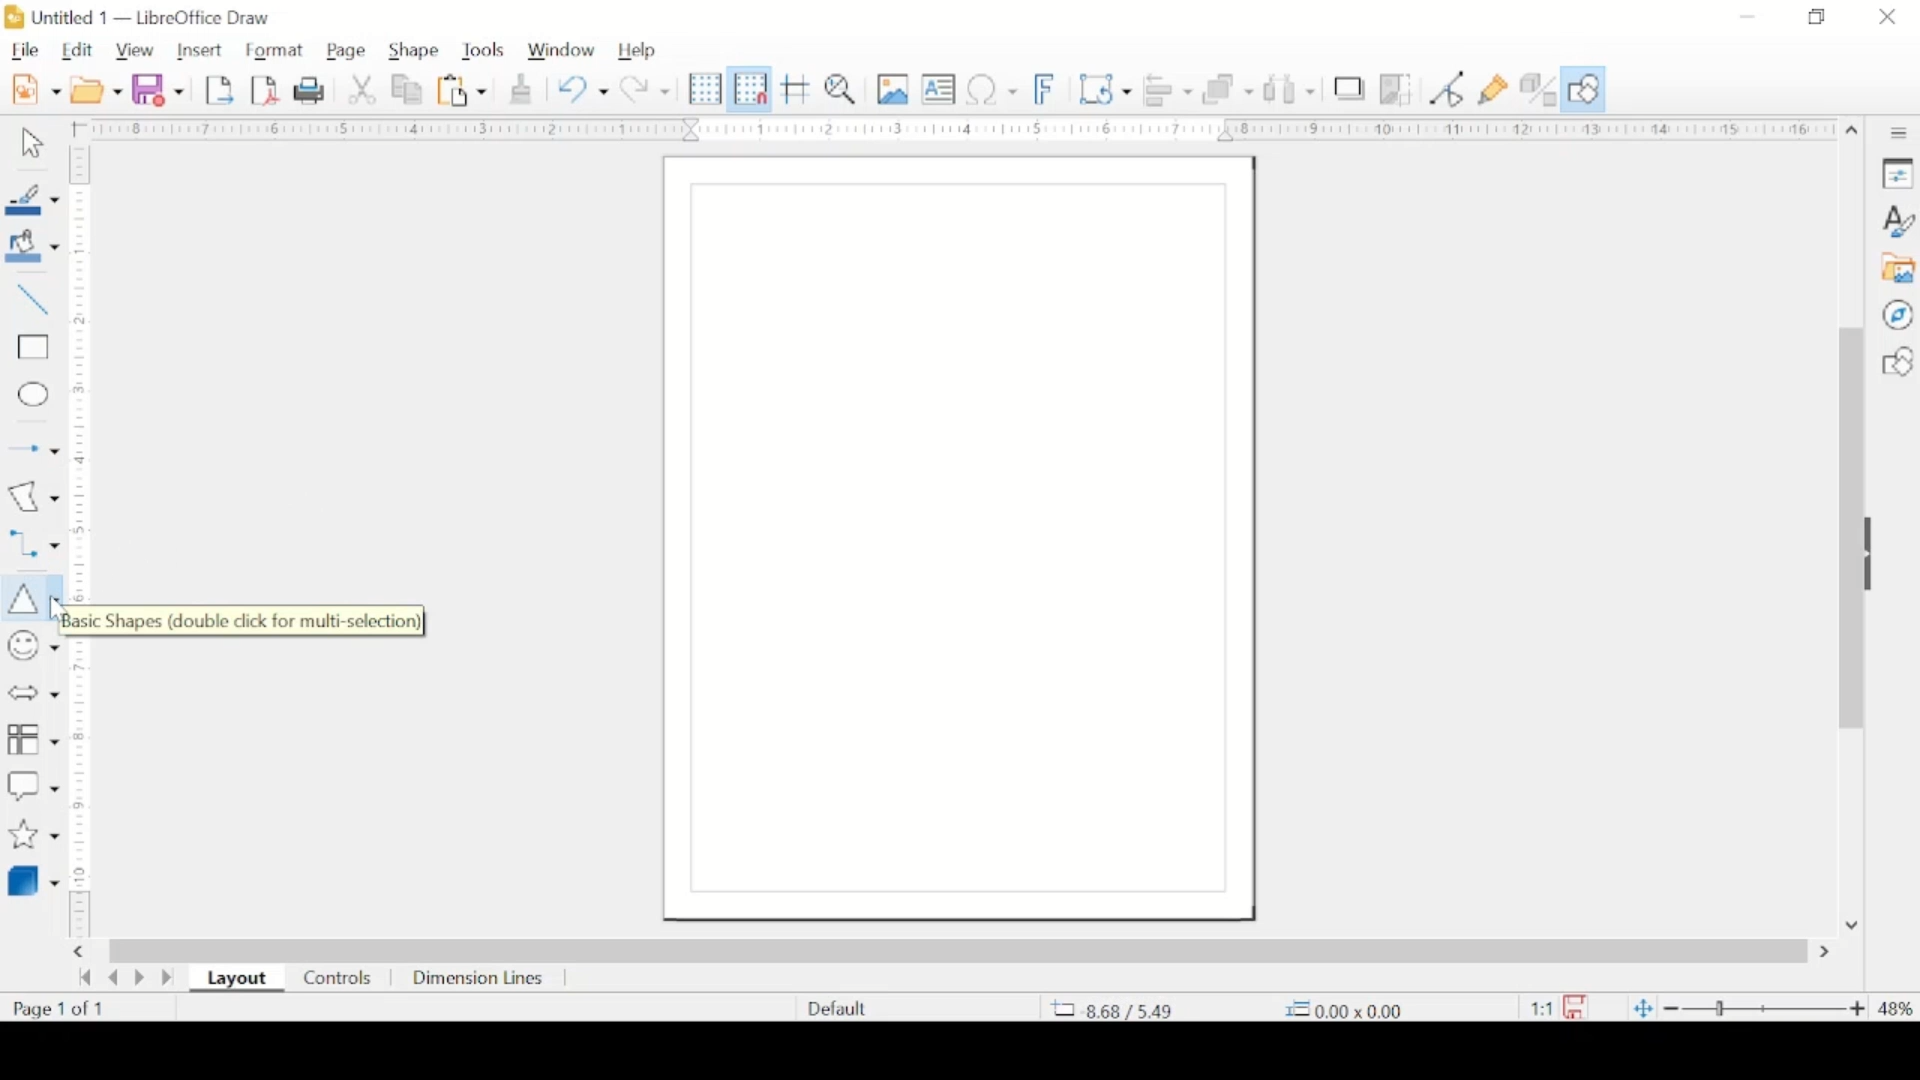 Image resolution: width=1920 pixels, height=1080 pixels. What do you see at coordinates (1446, 89) in the screenshot?
I see `toggle point edit mode` at bounding box center [1446, 89].